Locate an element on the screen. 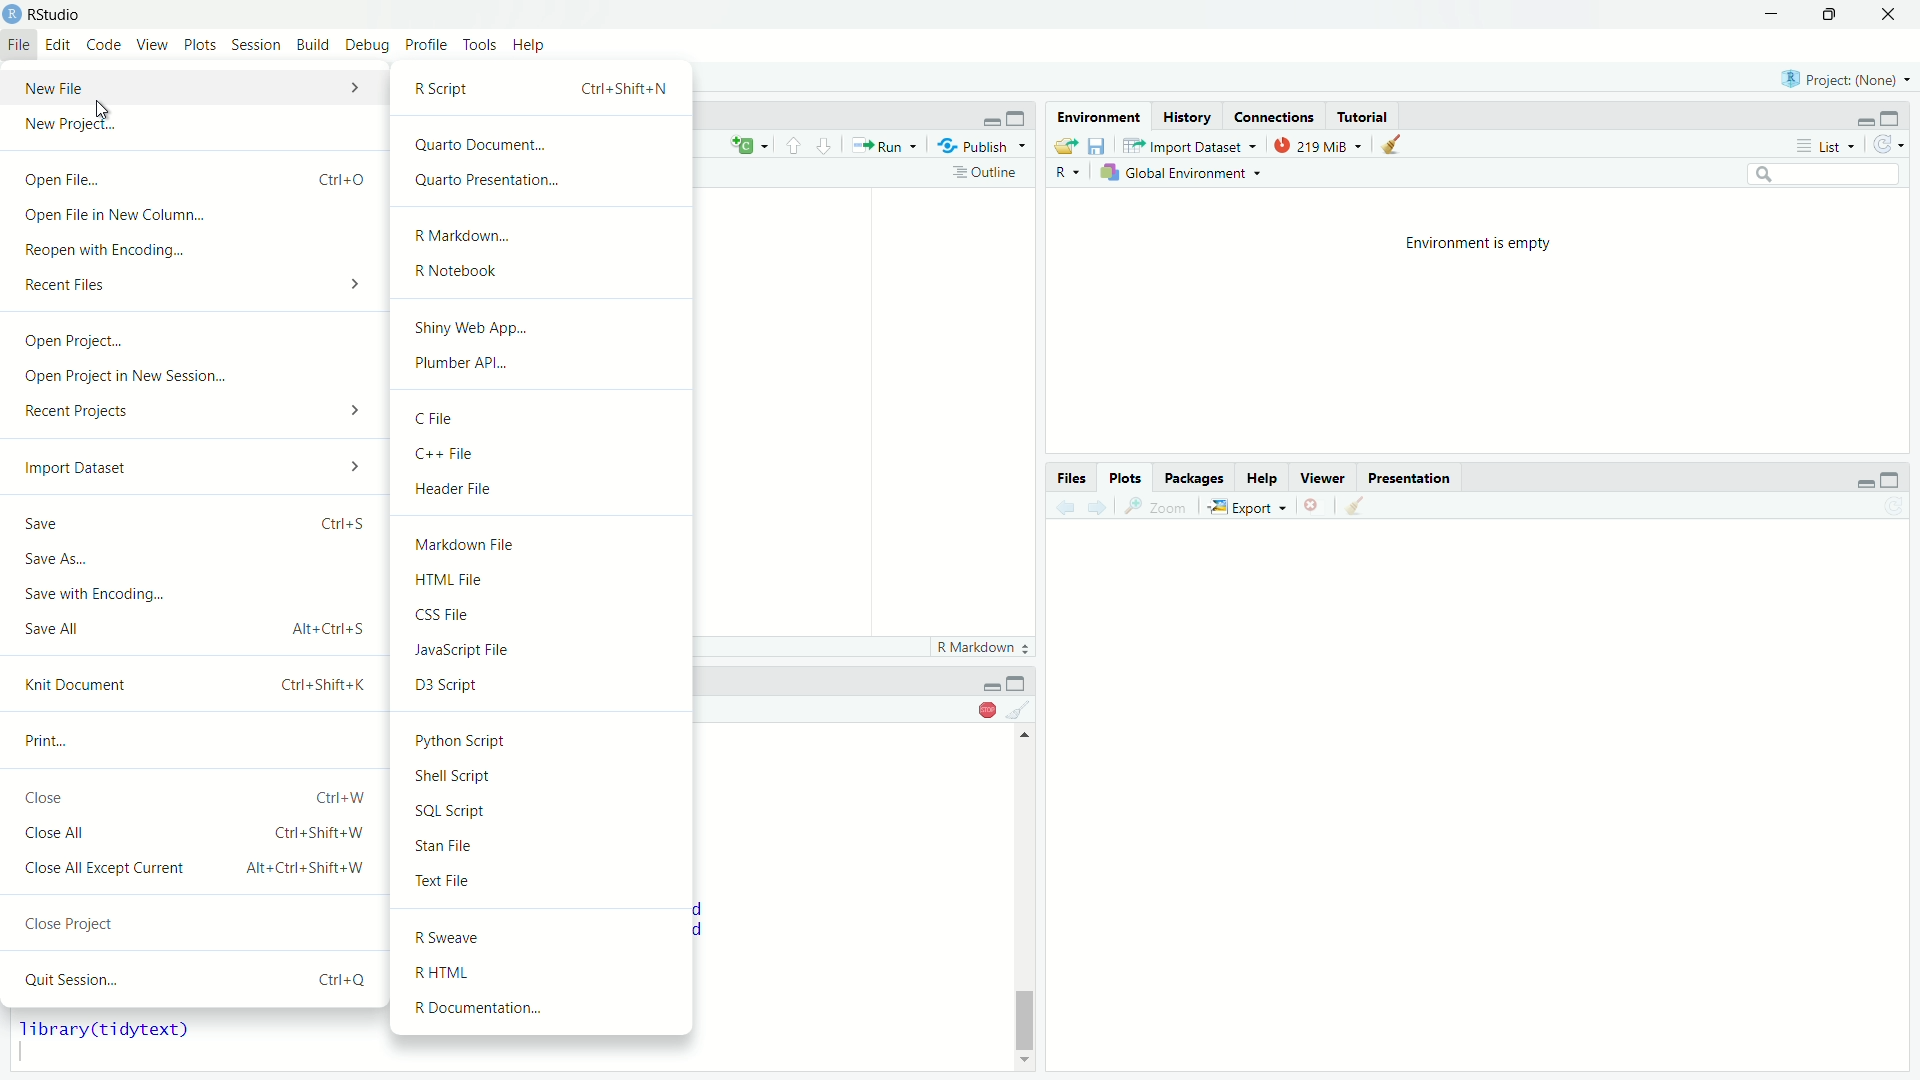 The height and width of the screenshot is (1080, 1920). Maximize pane is located at coordinates (1894, 115).